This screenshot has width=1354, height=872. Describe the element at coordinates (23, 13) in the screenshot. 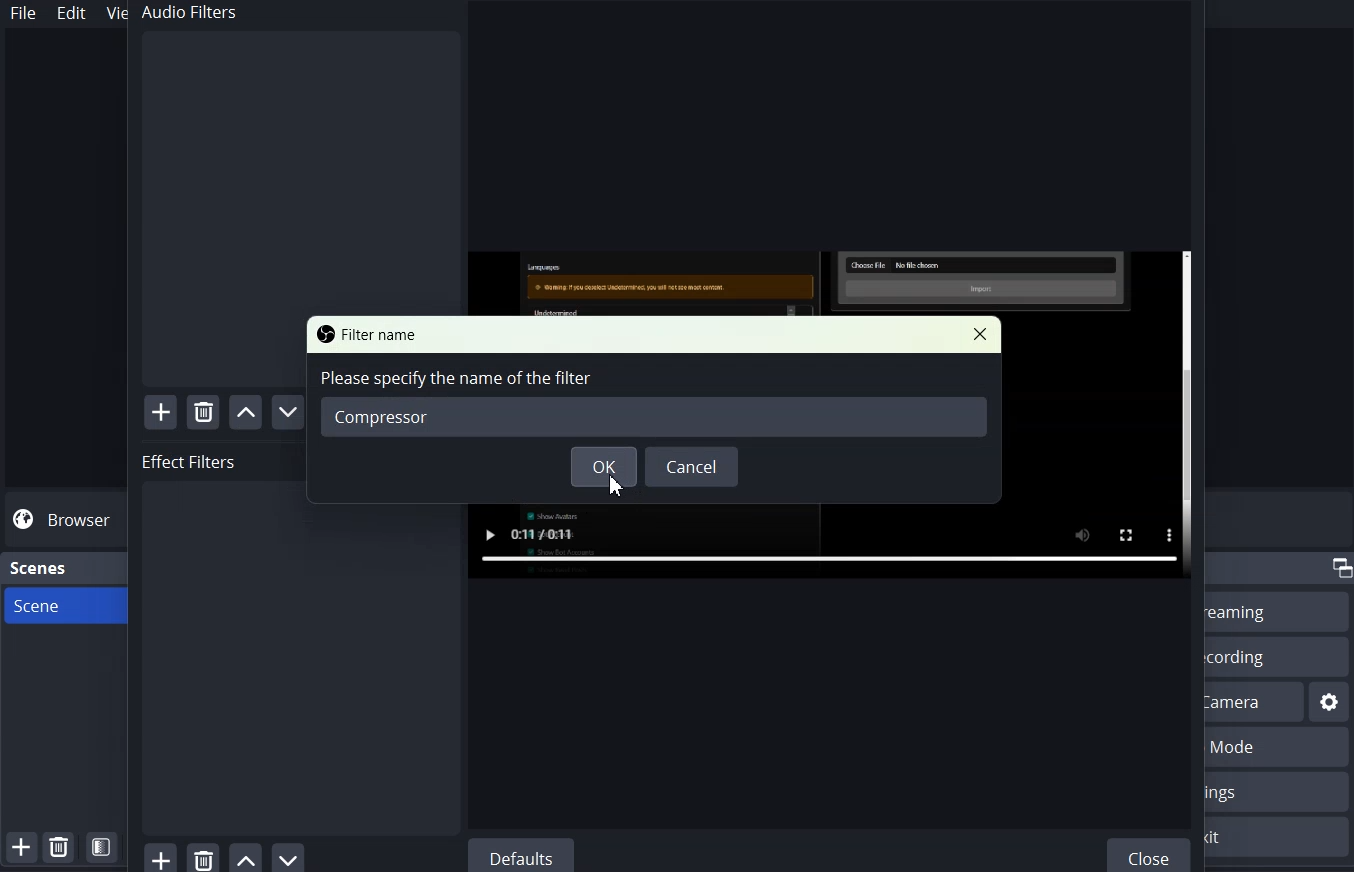

I see `File` at that location.